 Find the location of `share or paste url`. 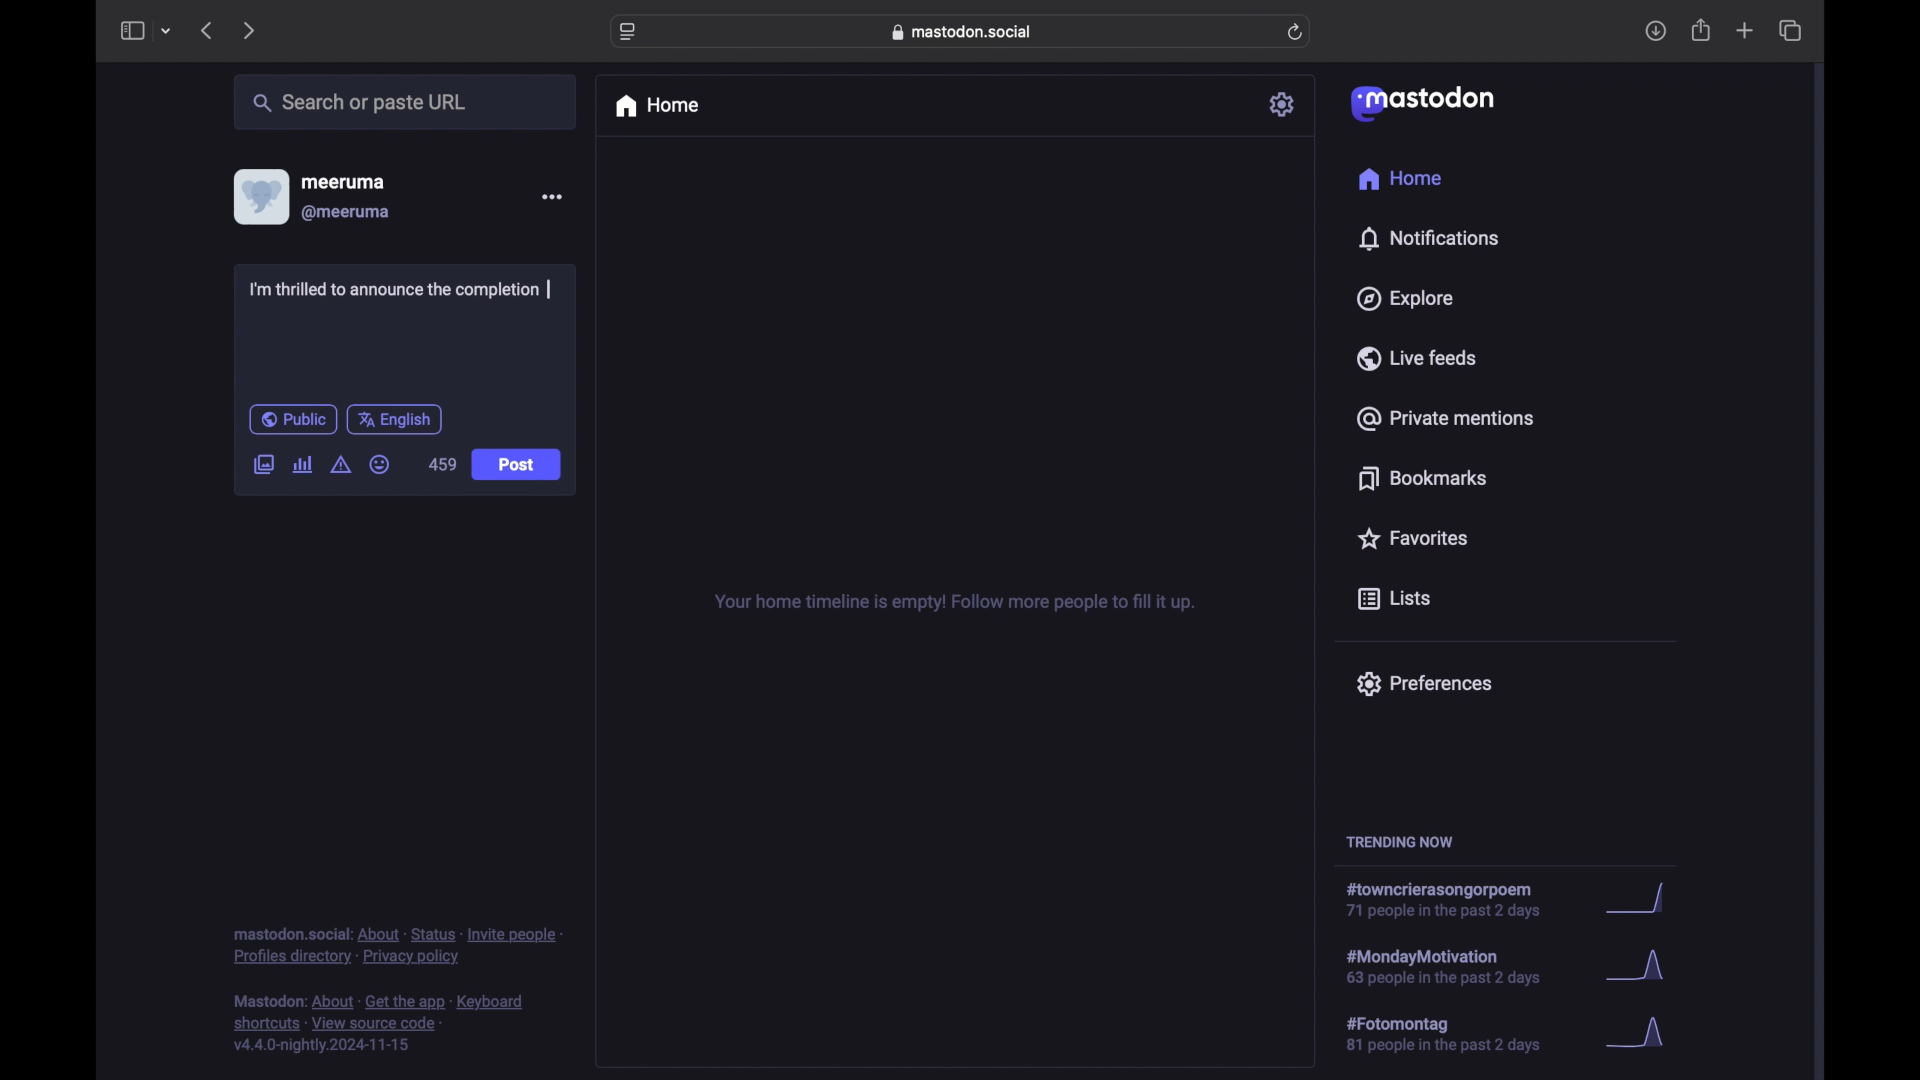

share or paste url is located at coordinates (360, 102).